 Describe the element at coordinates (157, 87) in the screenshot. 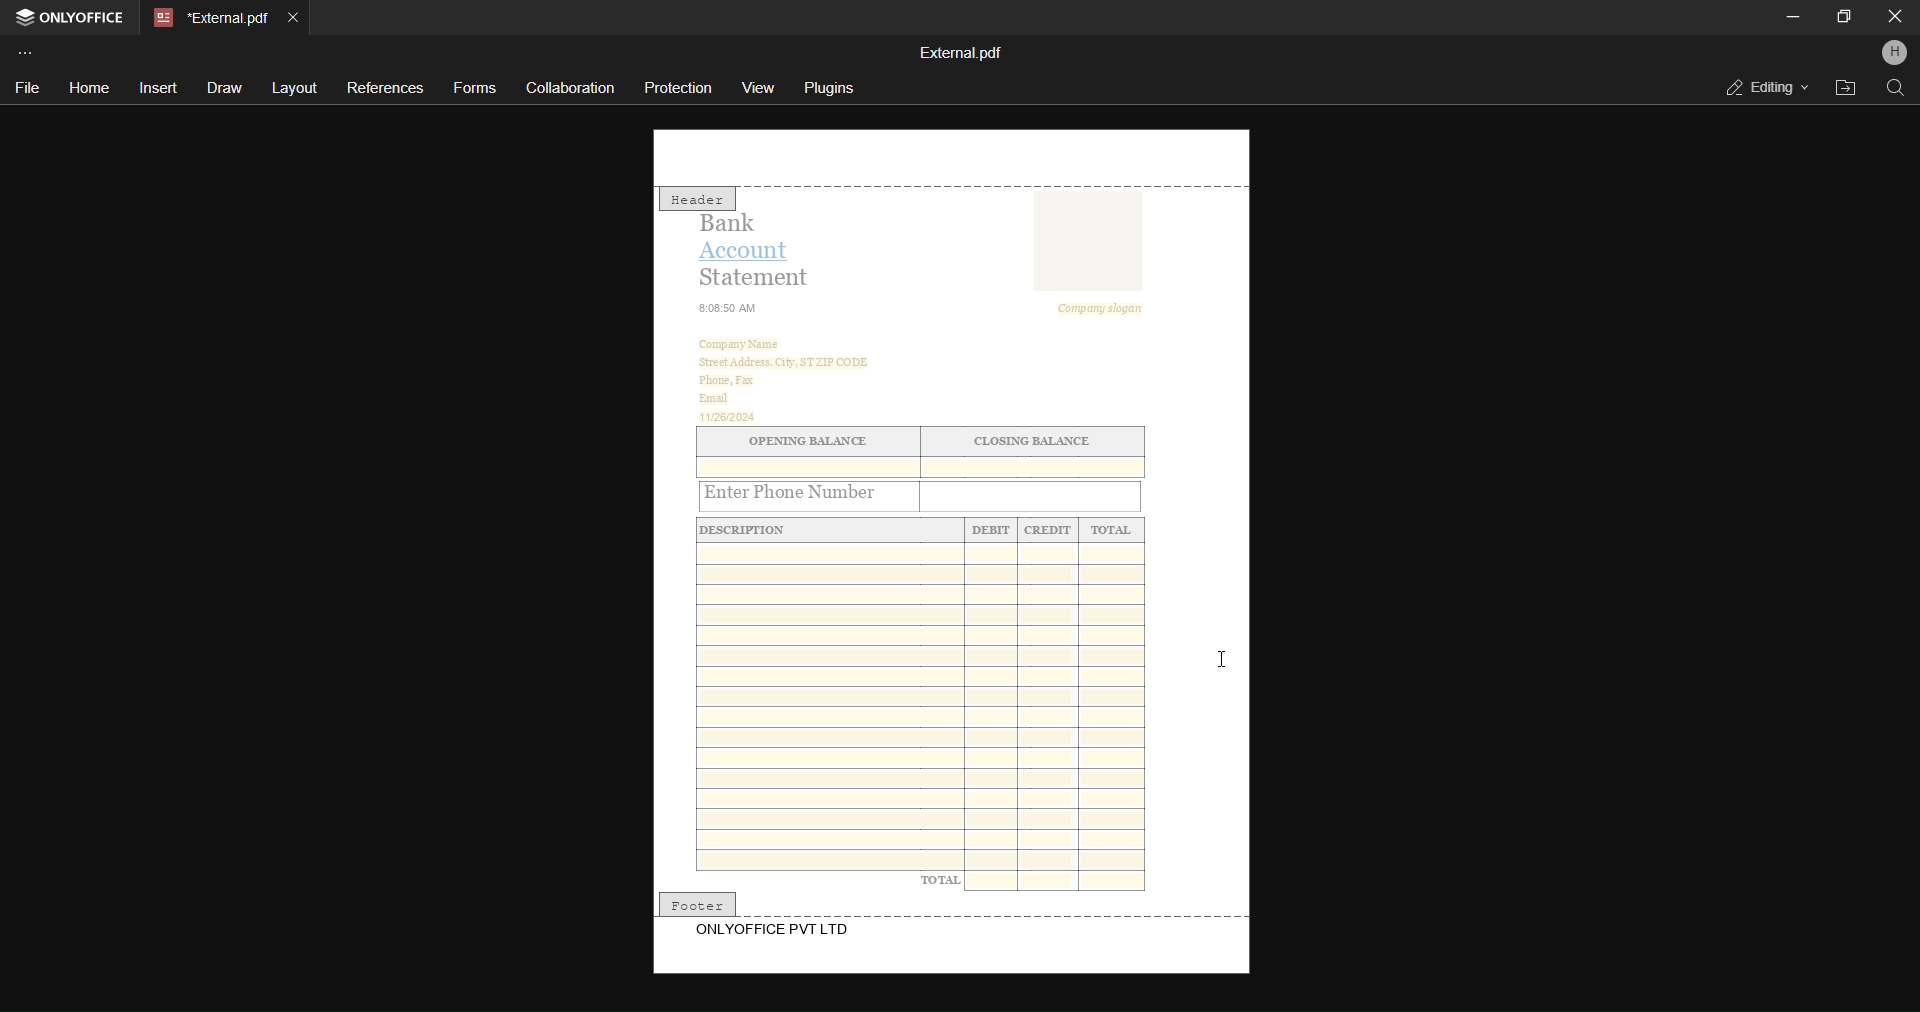

I see `insert` at that location.